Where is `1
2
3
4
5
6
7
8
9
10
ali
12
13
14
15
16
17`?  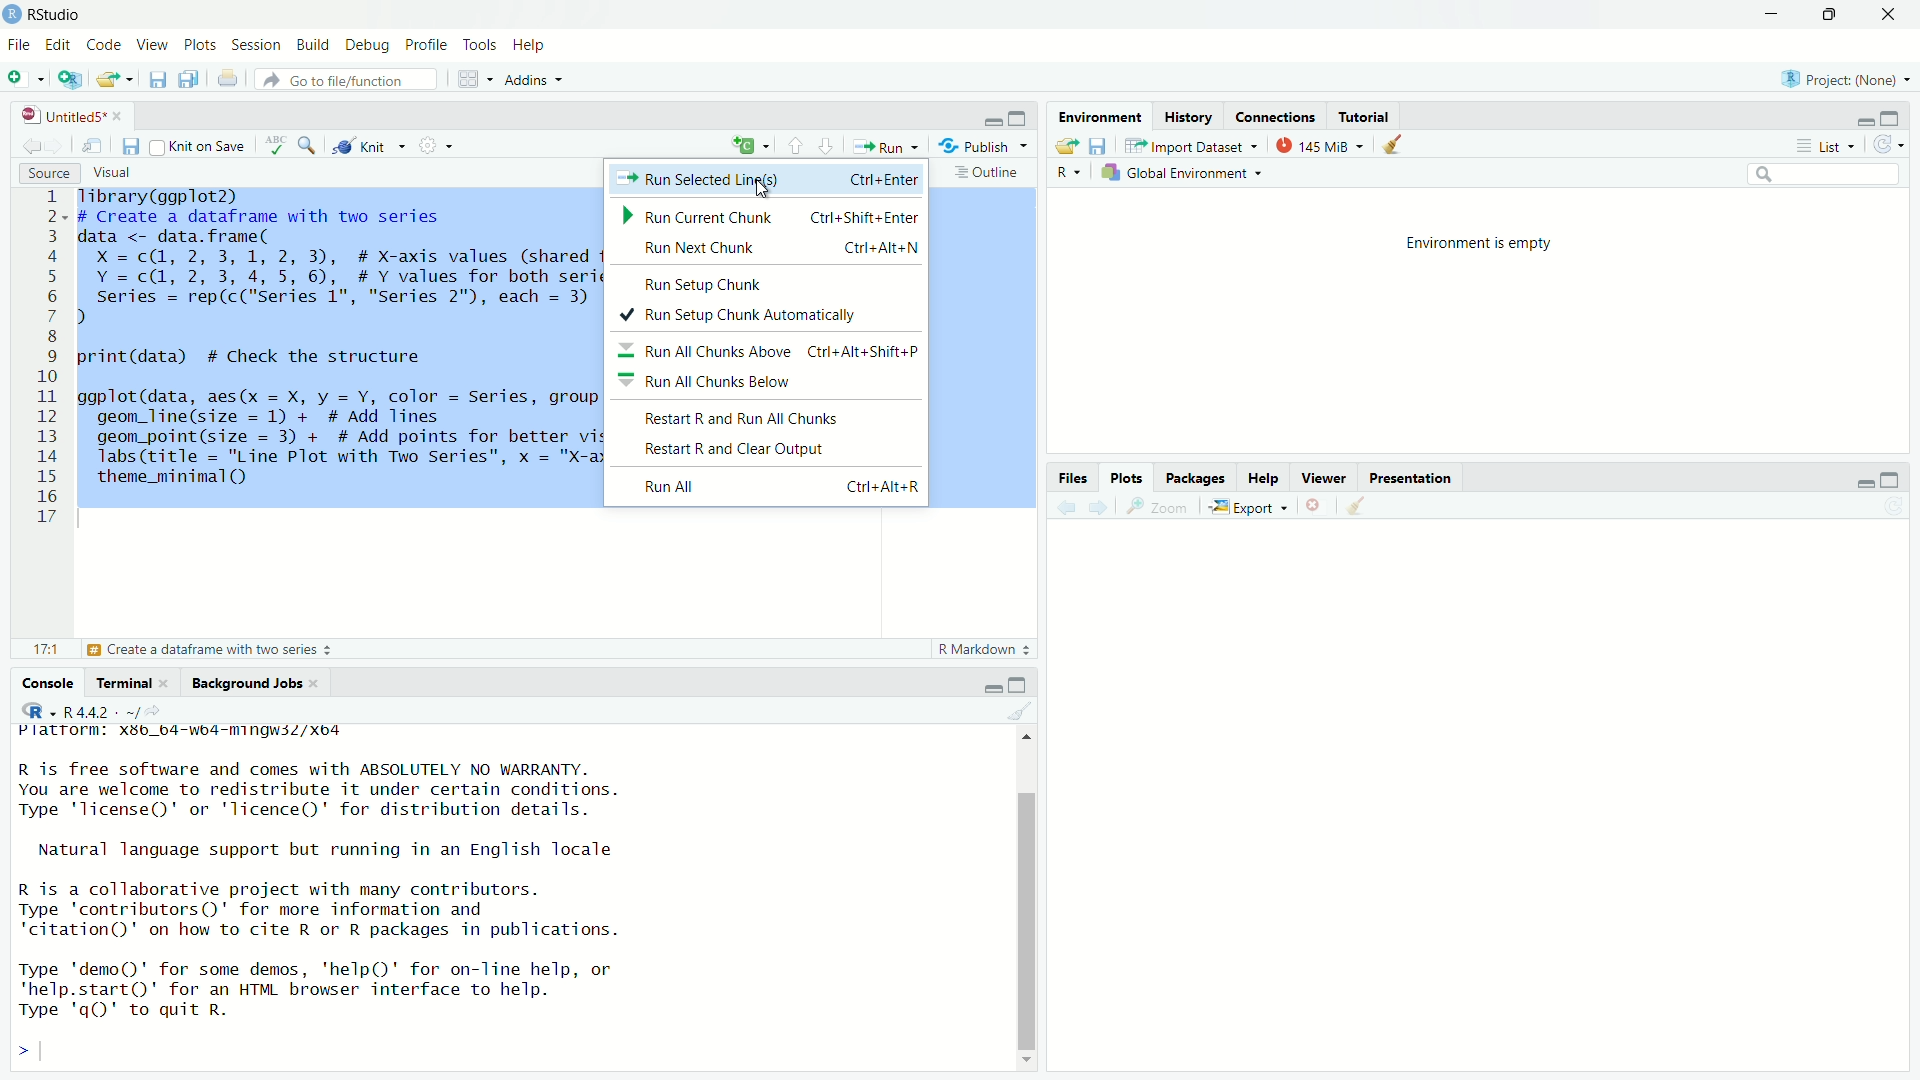
1
2
3
4
5
6
7
8
9
10
ali
12
13
14
15
16
17 is located at coordinates (50, 362).